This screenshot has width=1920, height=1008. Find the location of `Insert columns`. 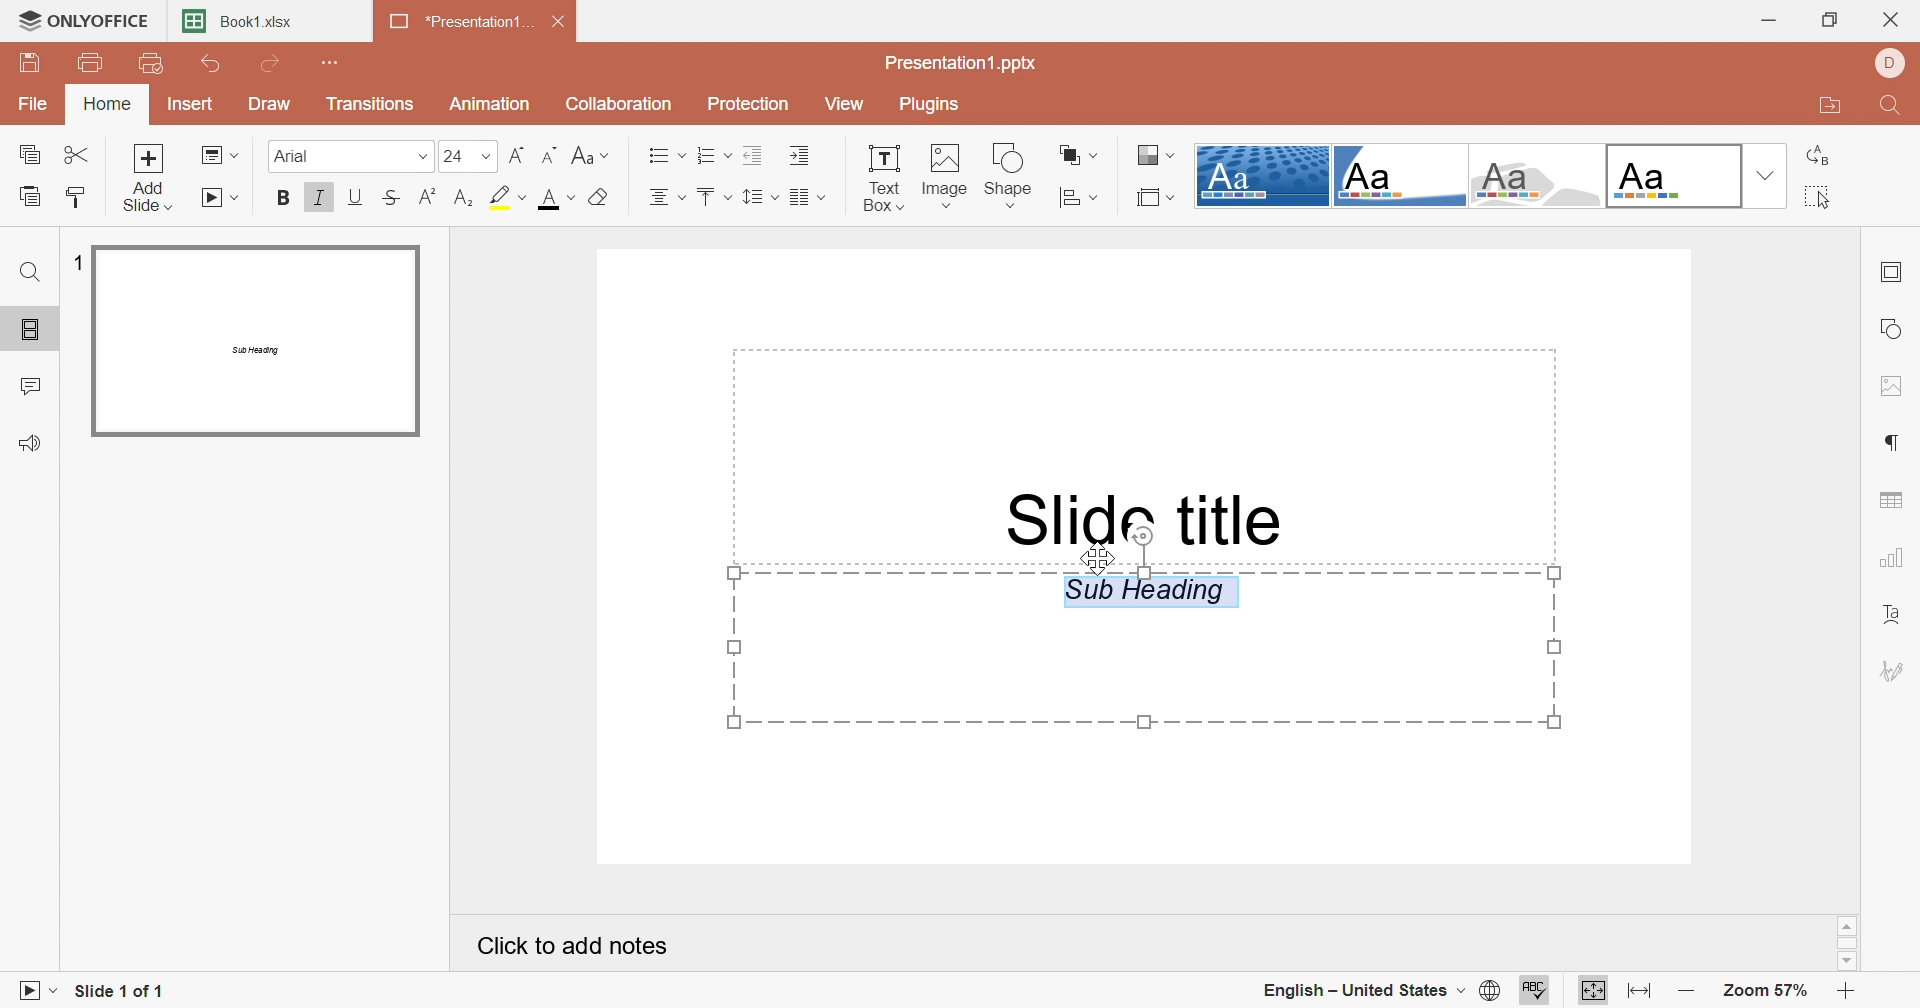

Insert columns is located at coordinates (810, 197).